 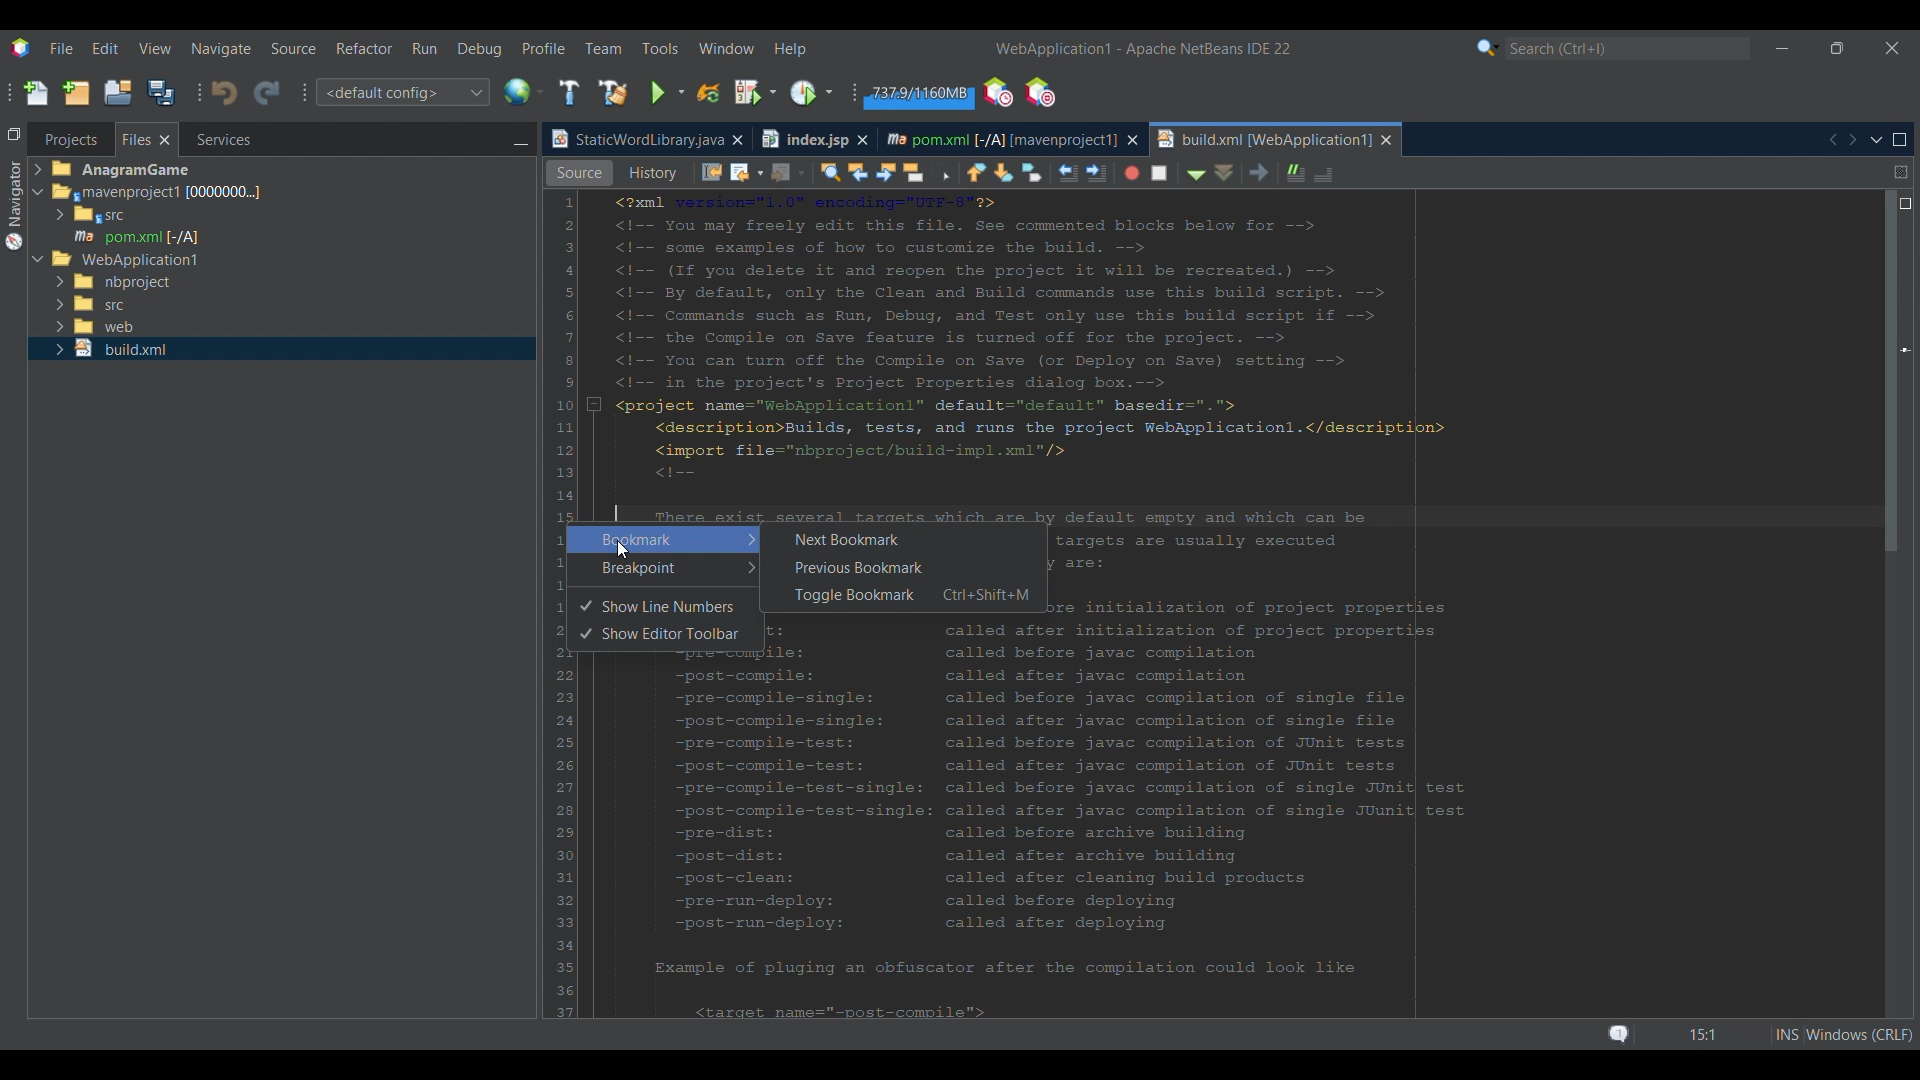 I want to click on Cursor right clicking , so click(x=575, y=305).